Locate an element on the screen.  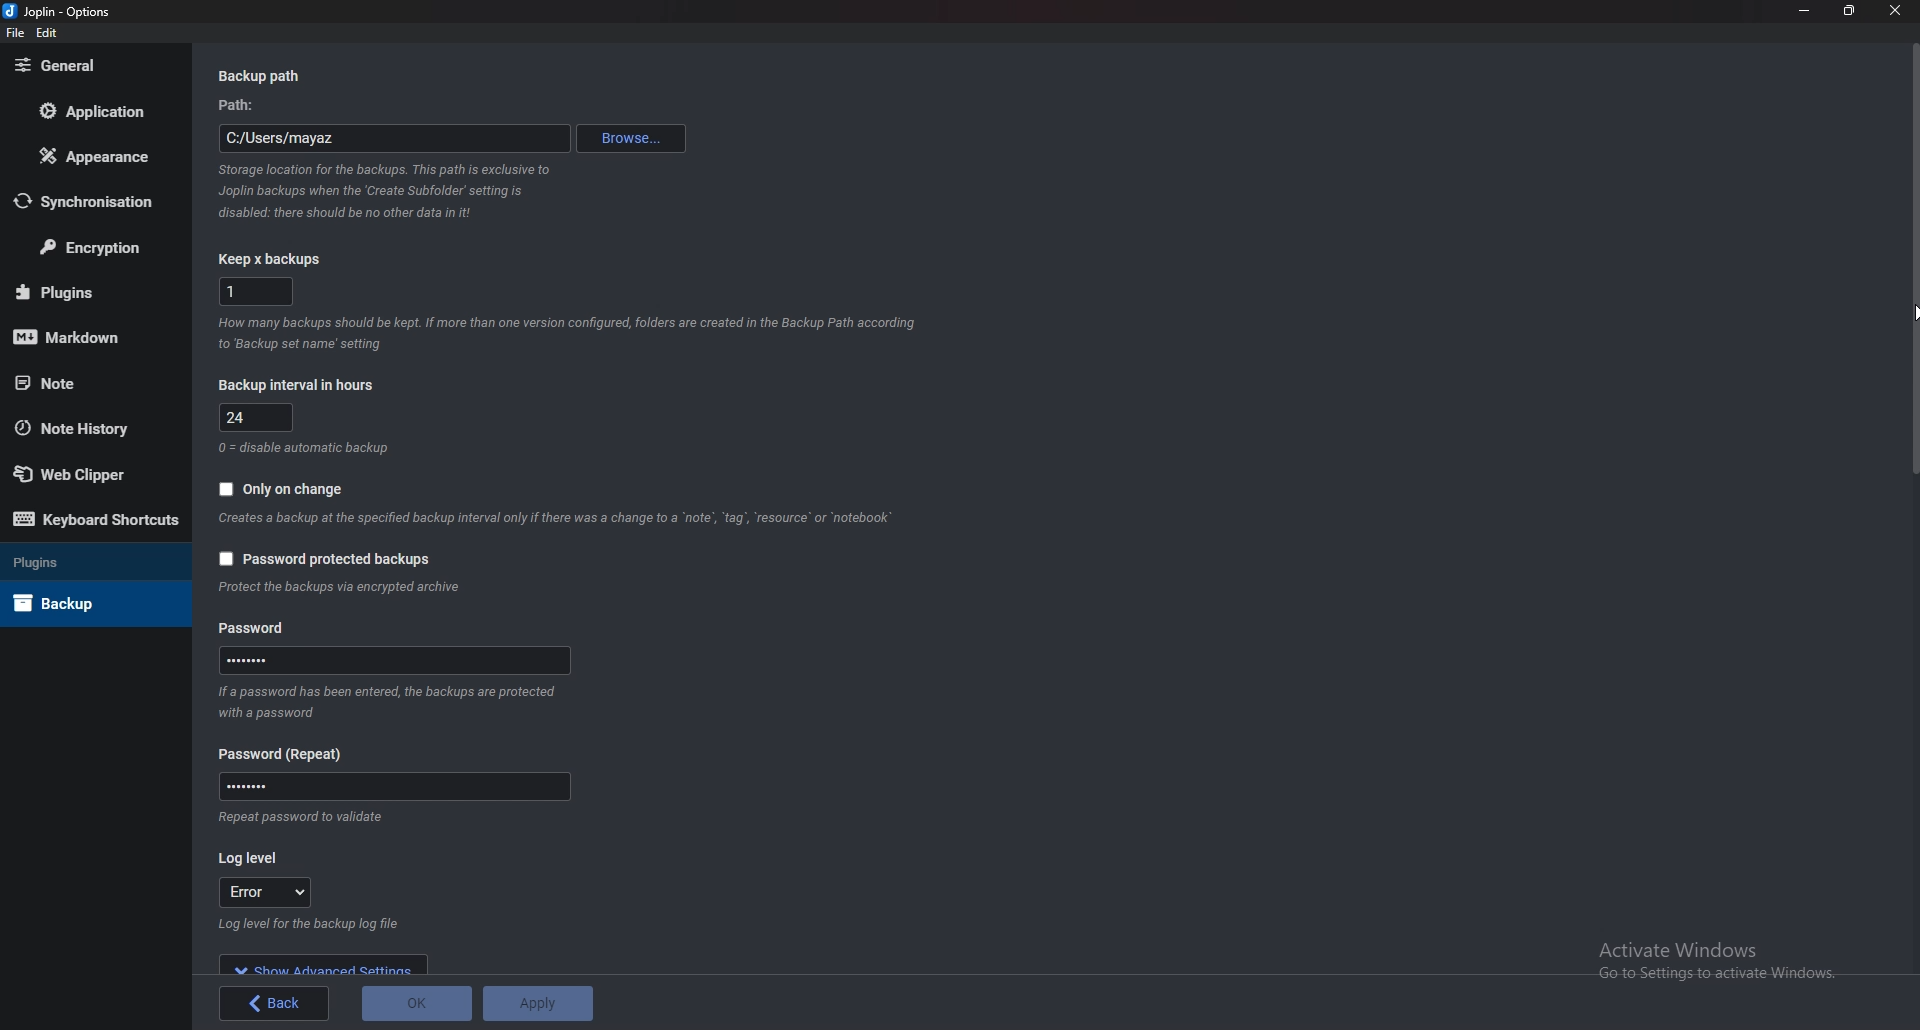
browse is located at coordinates (633, 140).